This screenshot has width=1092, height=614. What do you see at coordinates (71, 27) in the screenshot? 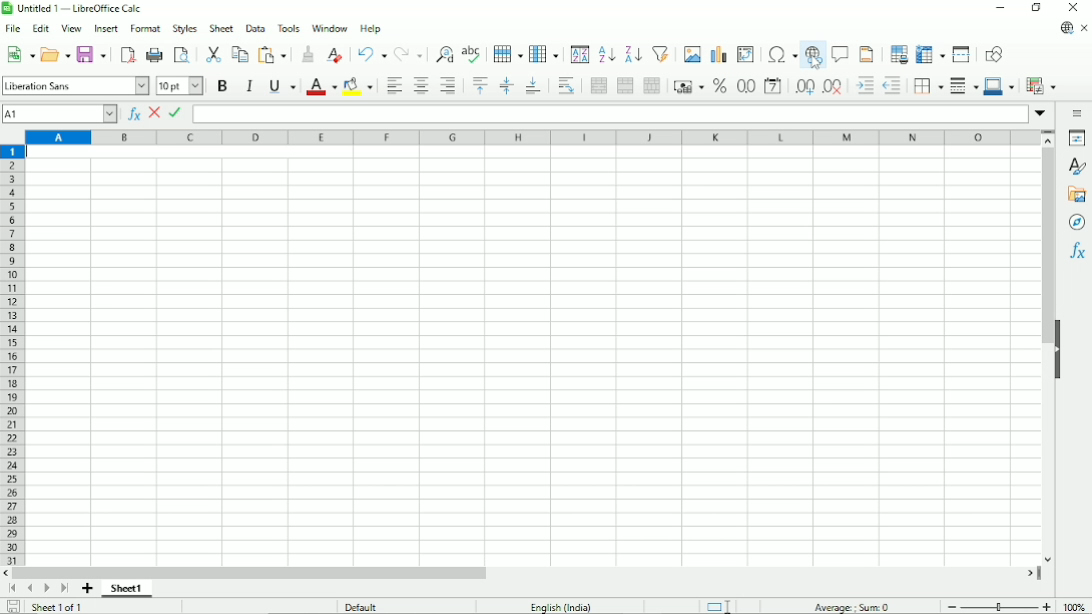
I see `View` at bounding box center [71, 27].